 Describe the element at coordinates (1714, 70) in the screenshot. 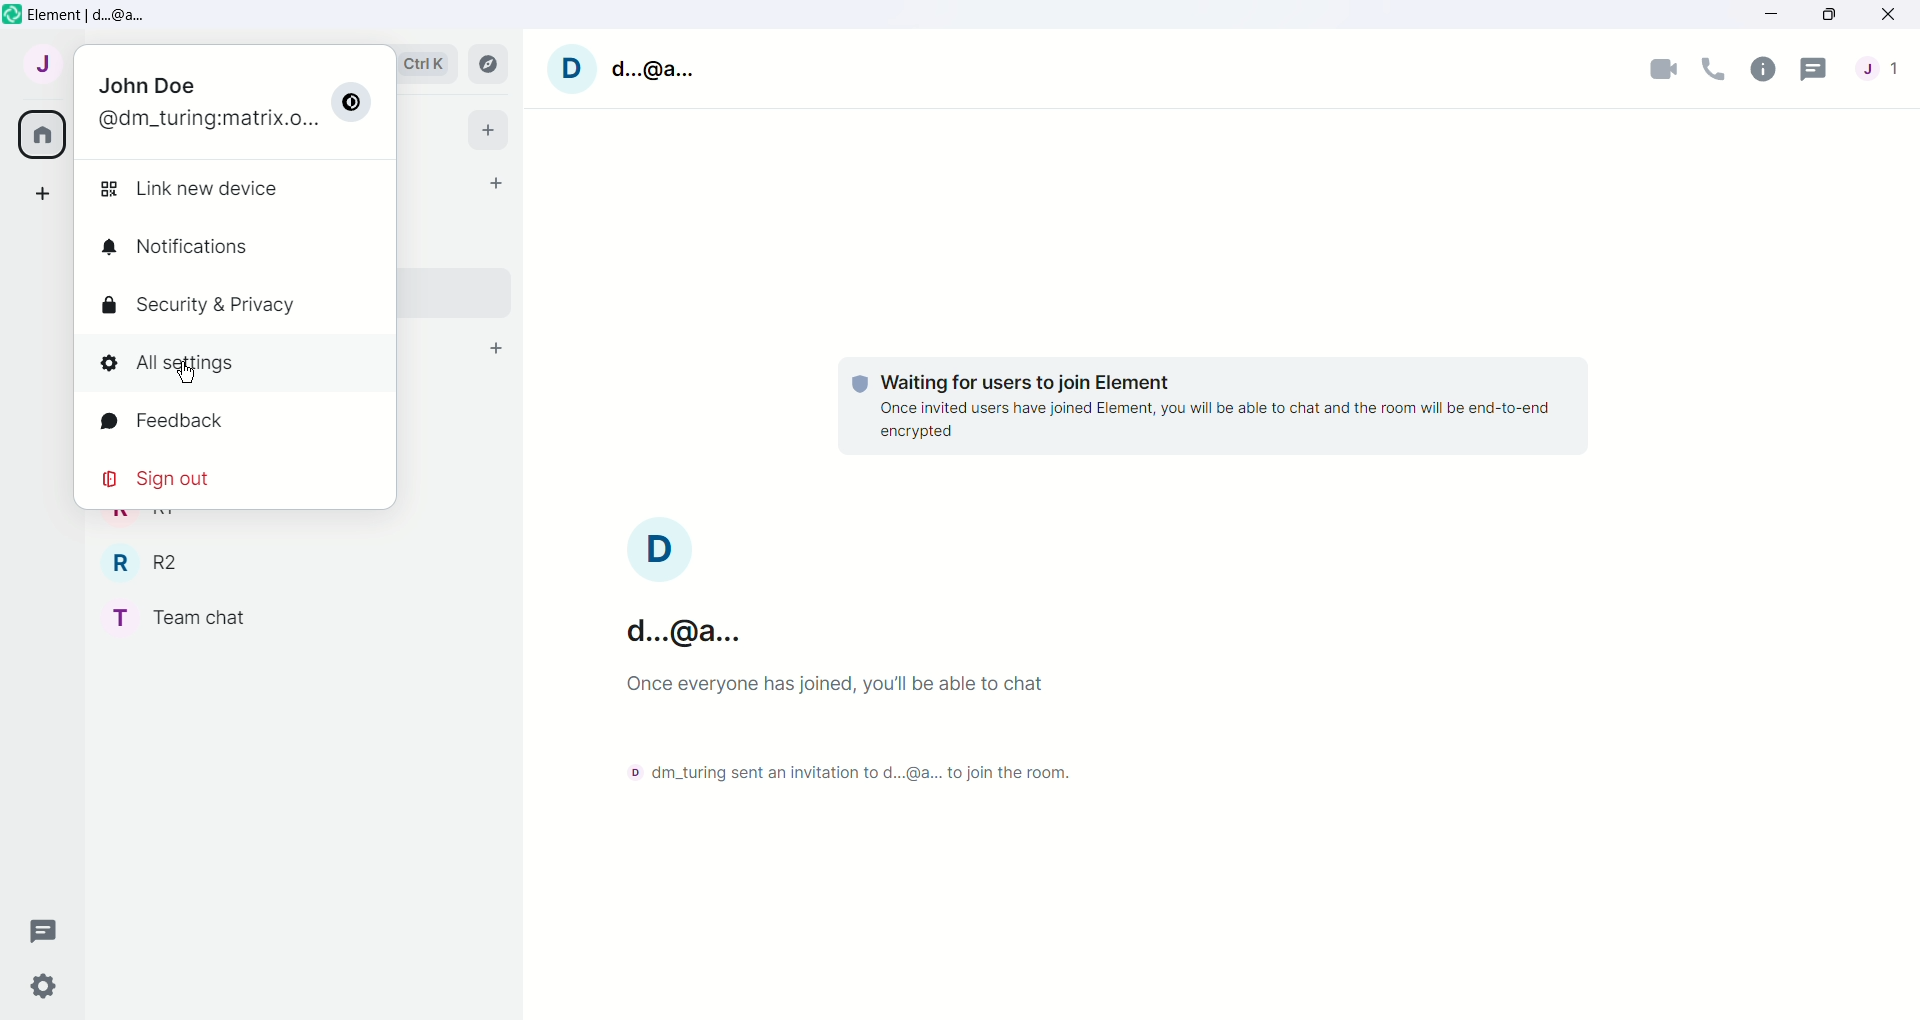

I see `Voice call` at that location.